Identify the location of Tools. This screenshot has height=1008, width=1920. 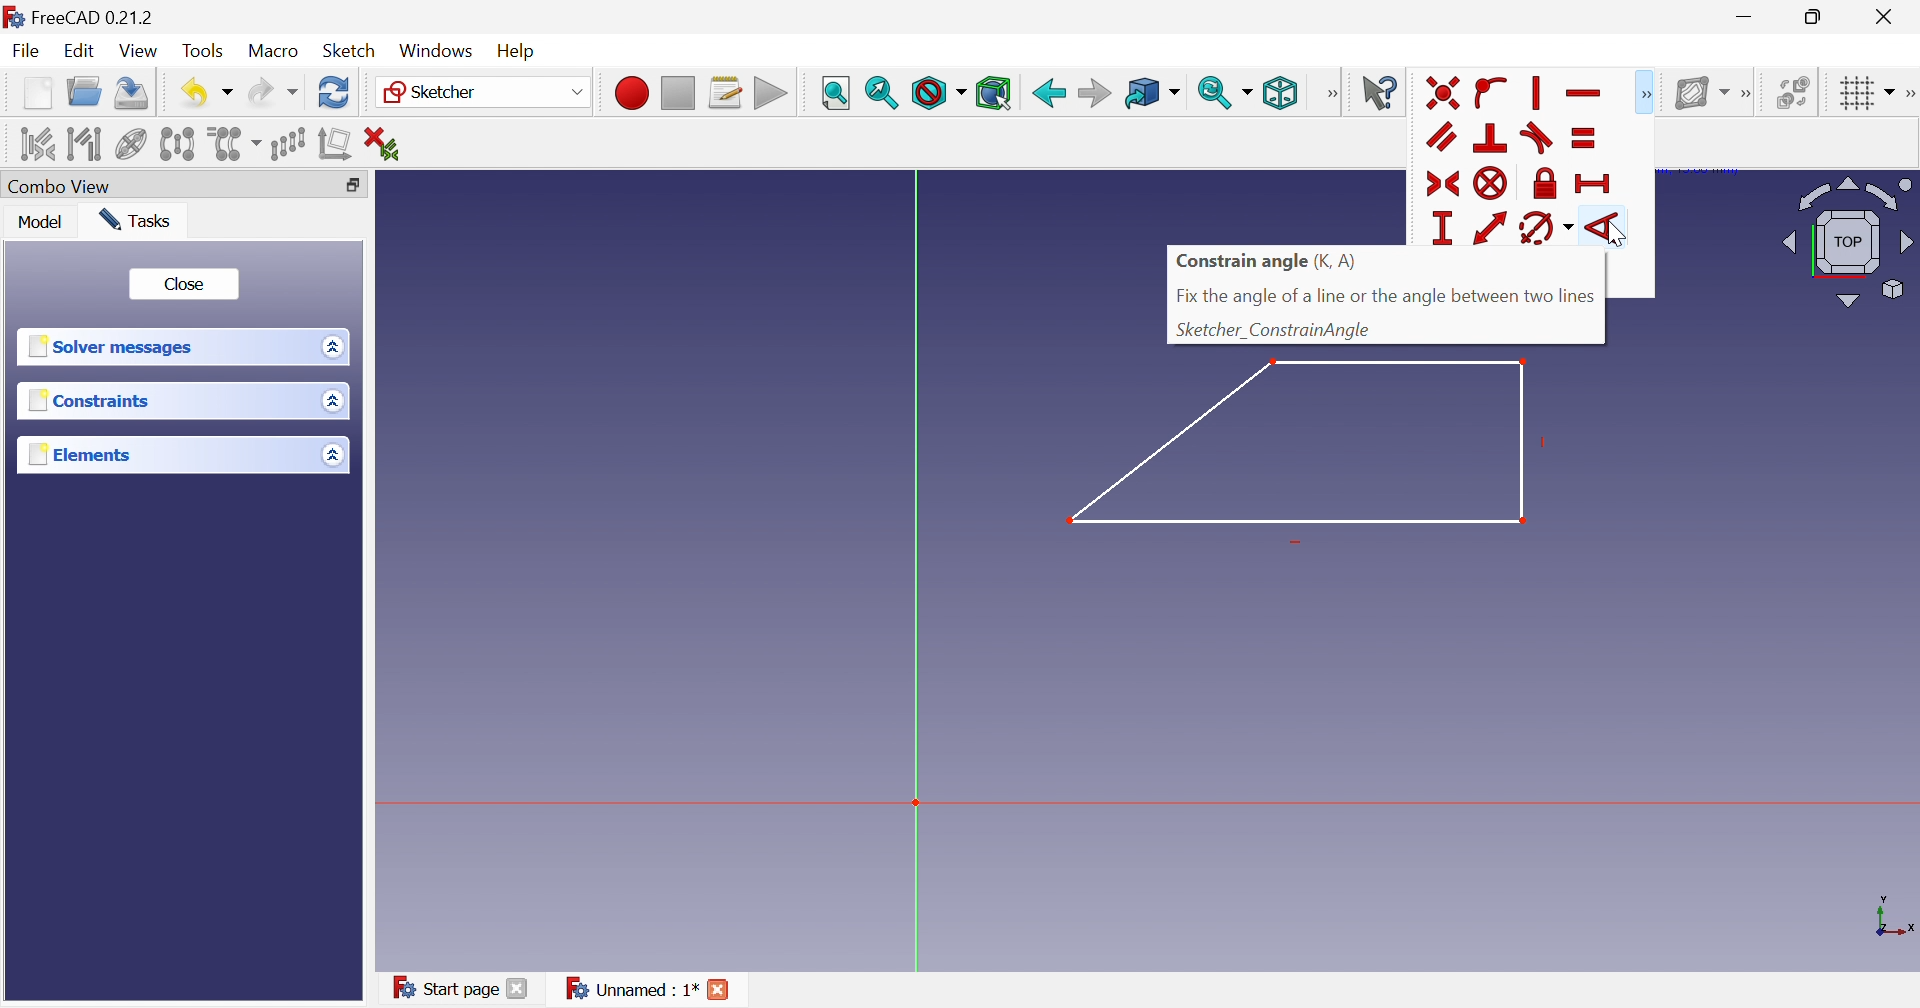
(206, 49).